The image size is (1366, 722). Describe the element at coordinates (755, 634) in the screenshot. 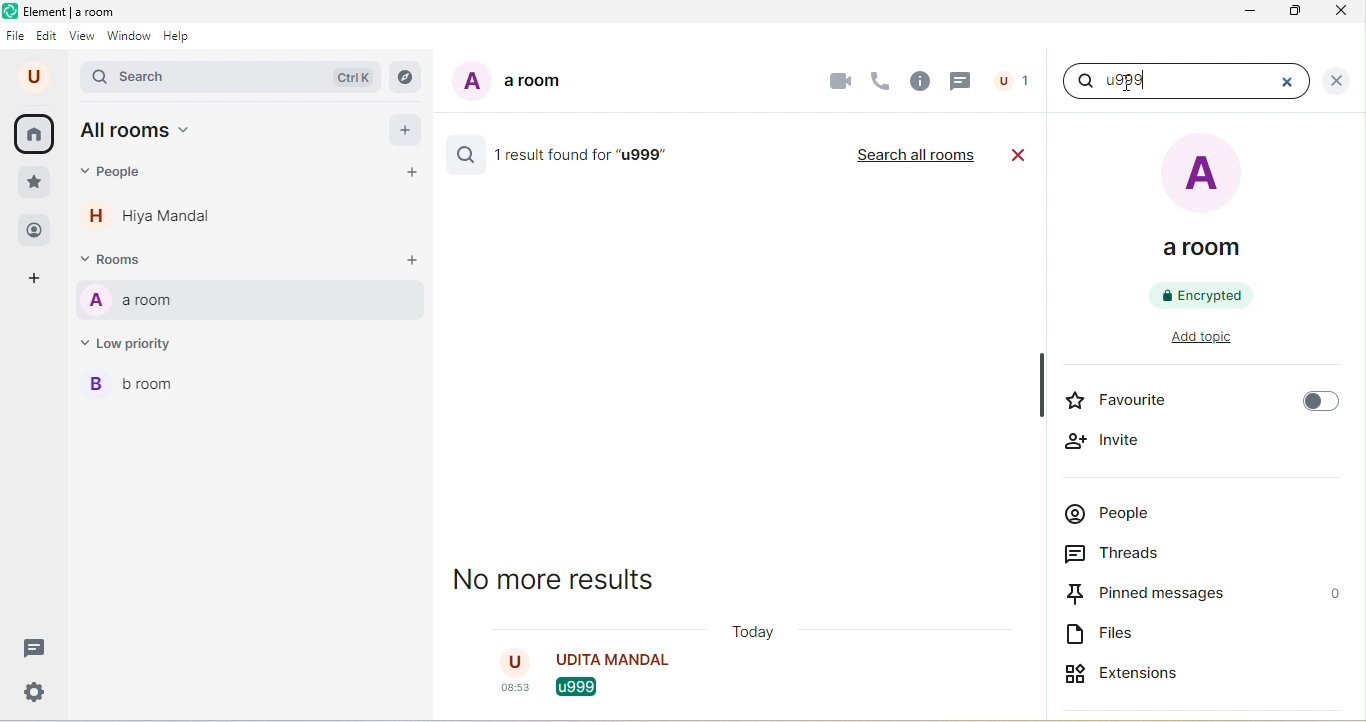

I see `today` at that location.